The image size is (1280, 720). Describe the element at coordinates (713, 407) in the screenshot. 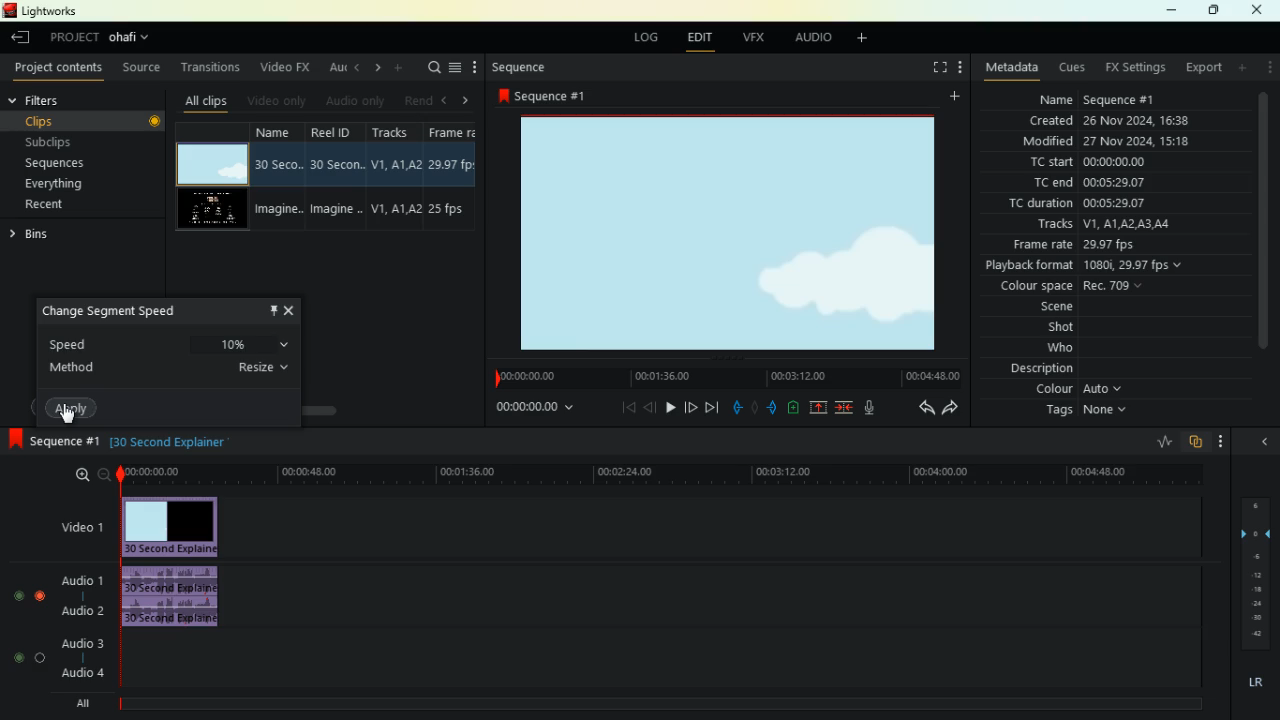

I see `forward` at that location.